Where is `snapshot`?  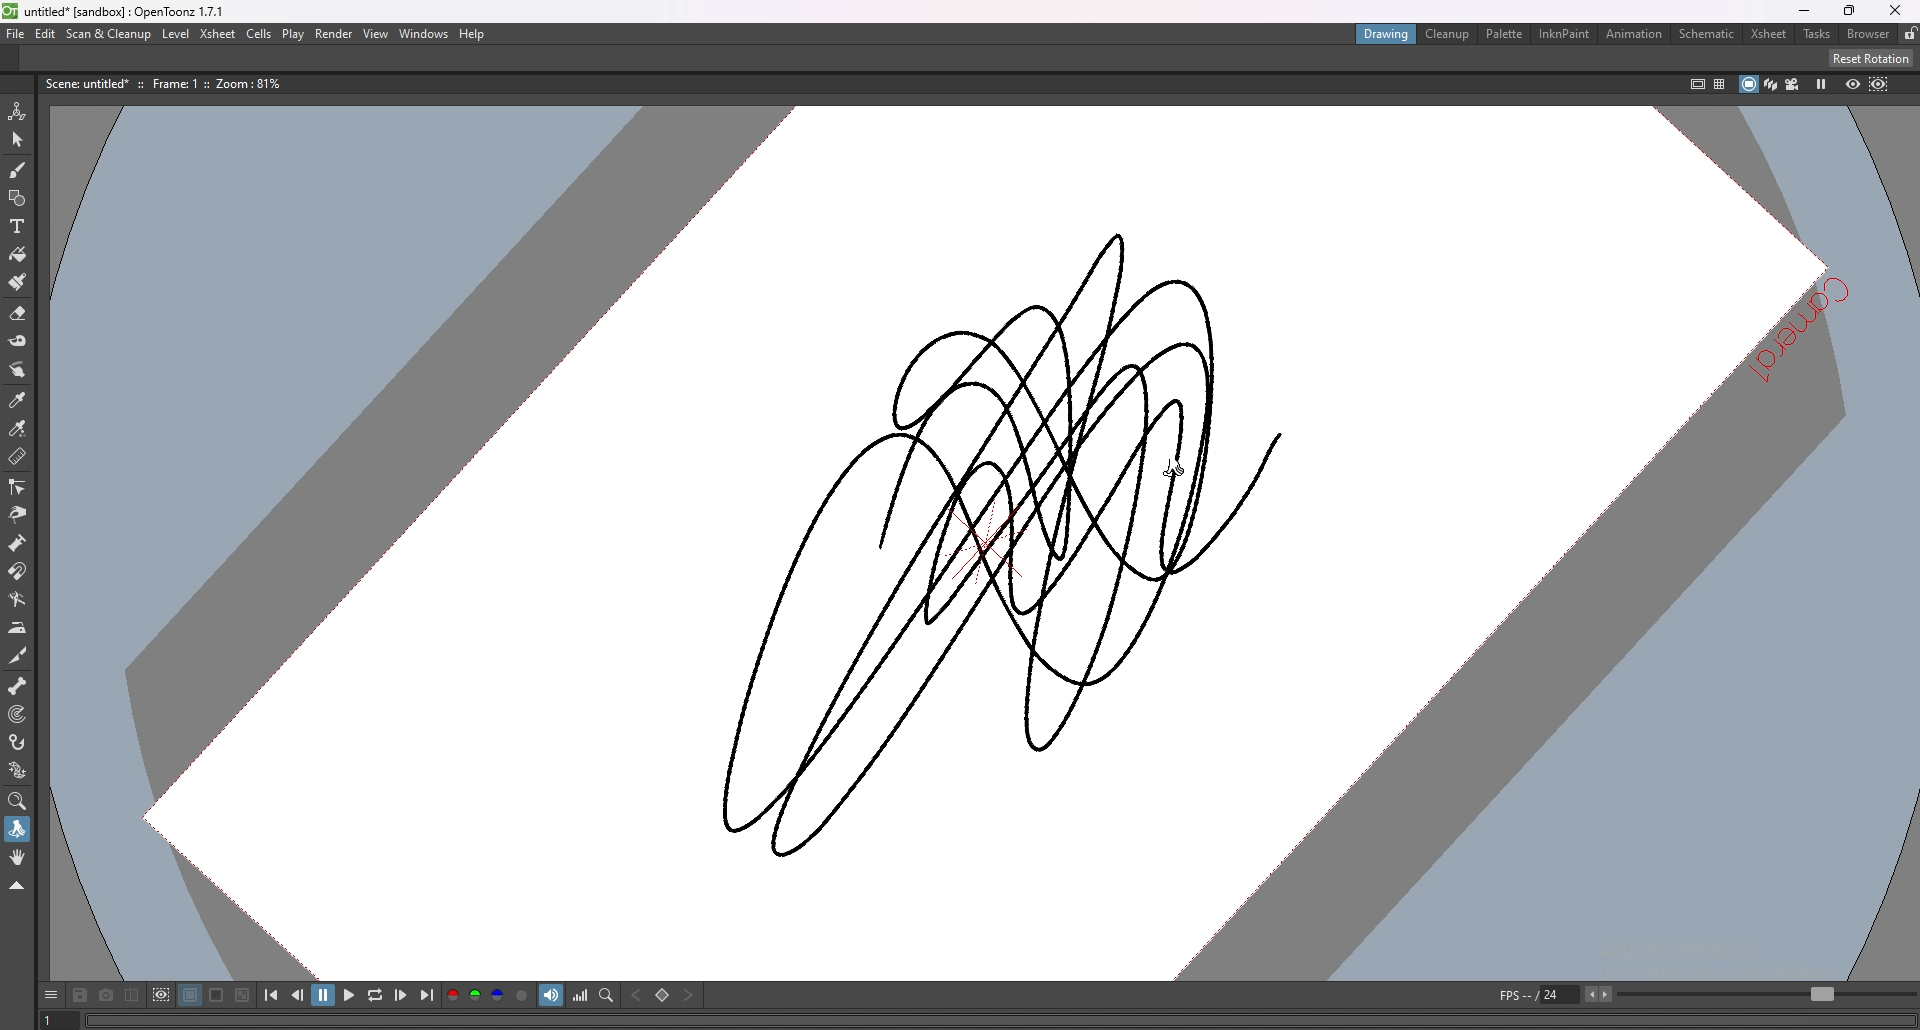
snapshot is located at coordinates (106, 996).